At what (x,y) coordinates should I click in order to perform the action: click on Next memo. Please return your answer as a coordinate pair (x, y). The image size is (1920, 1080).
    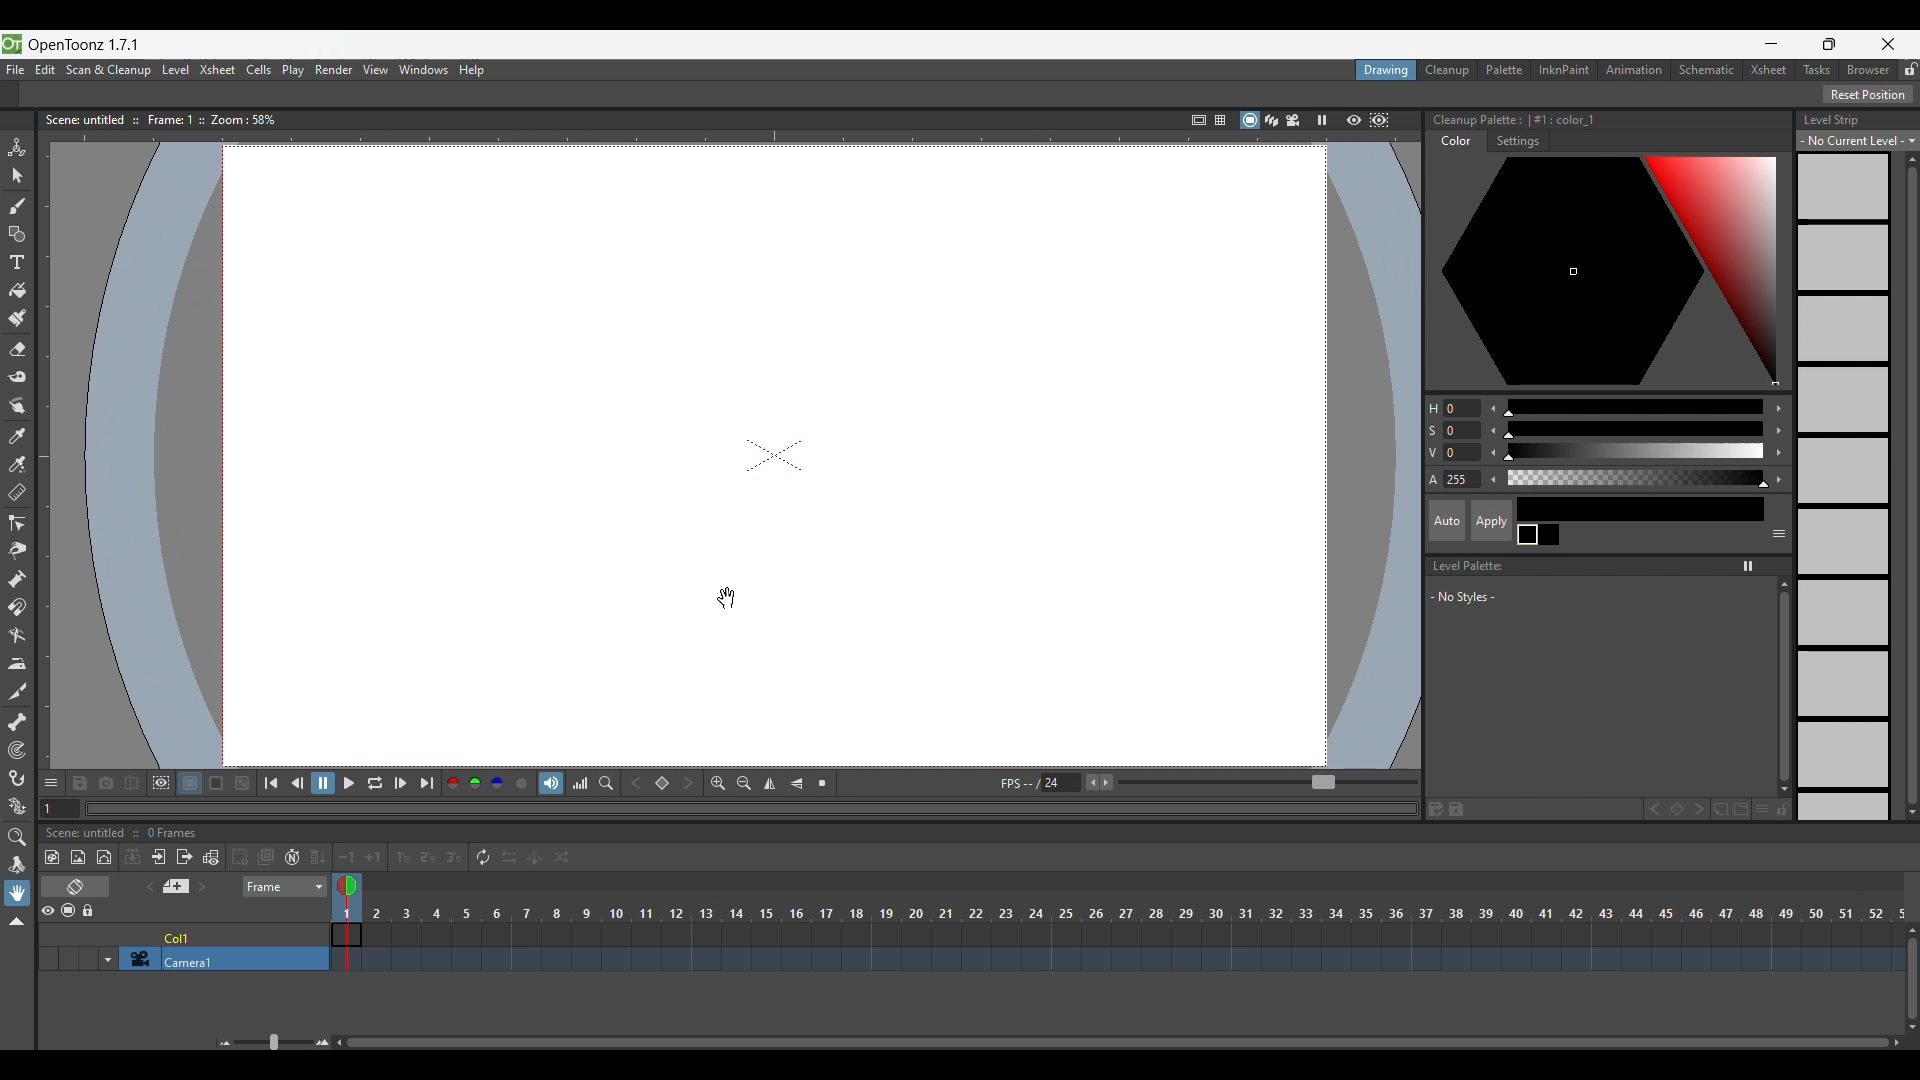
    Looking at the image, I should click on (201, 887).